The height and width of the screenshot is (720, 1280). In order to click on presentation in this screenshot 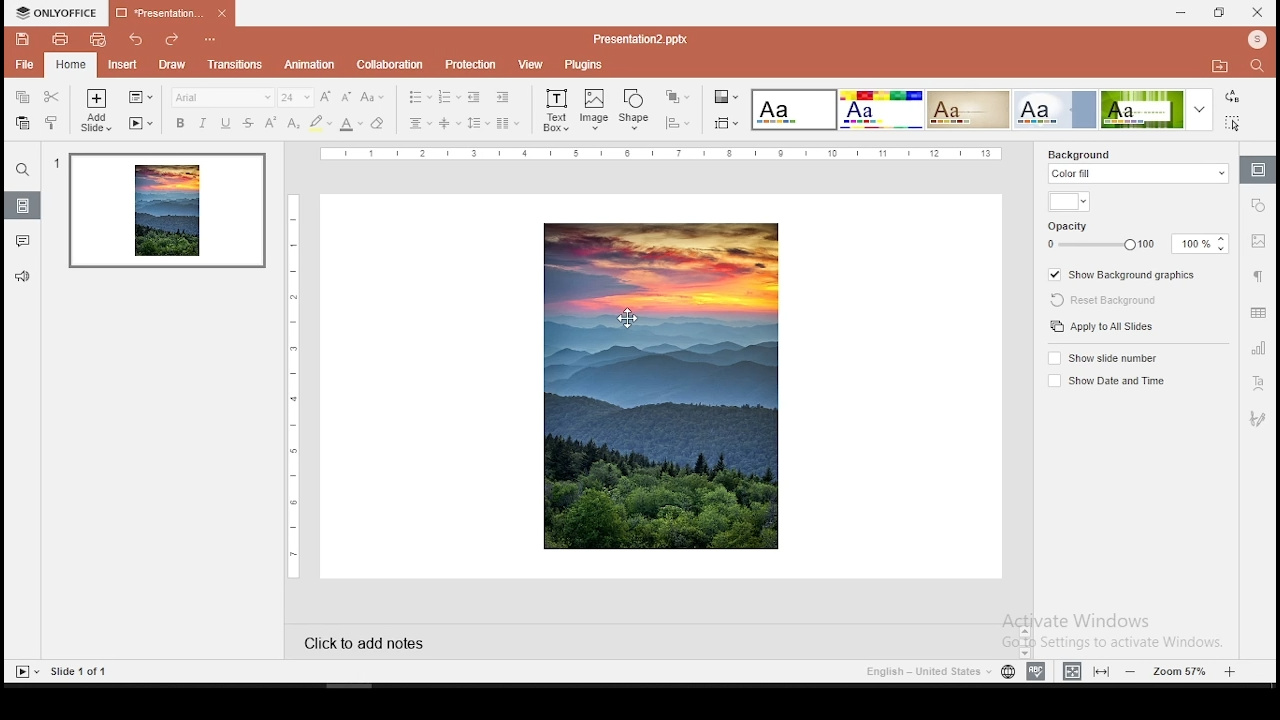, I will do `click(172, 12)`.